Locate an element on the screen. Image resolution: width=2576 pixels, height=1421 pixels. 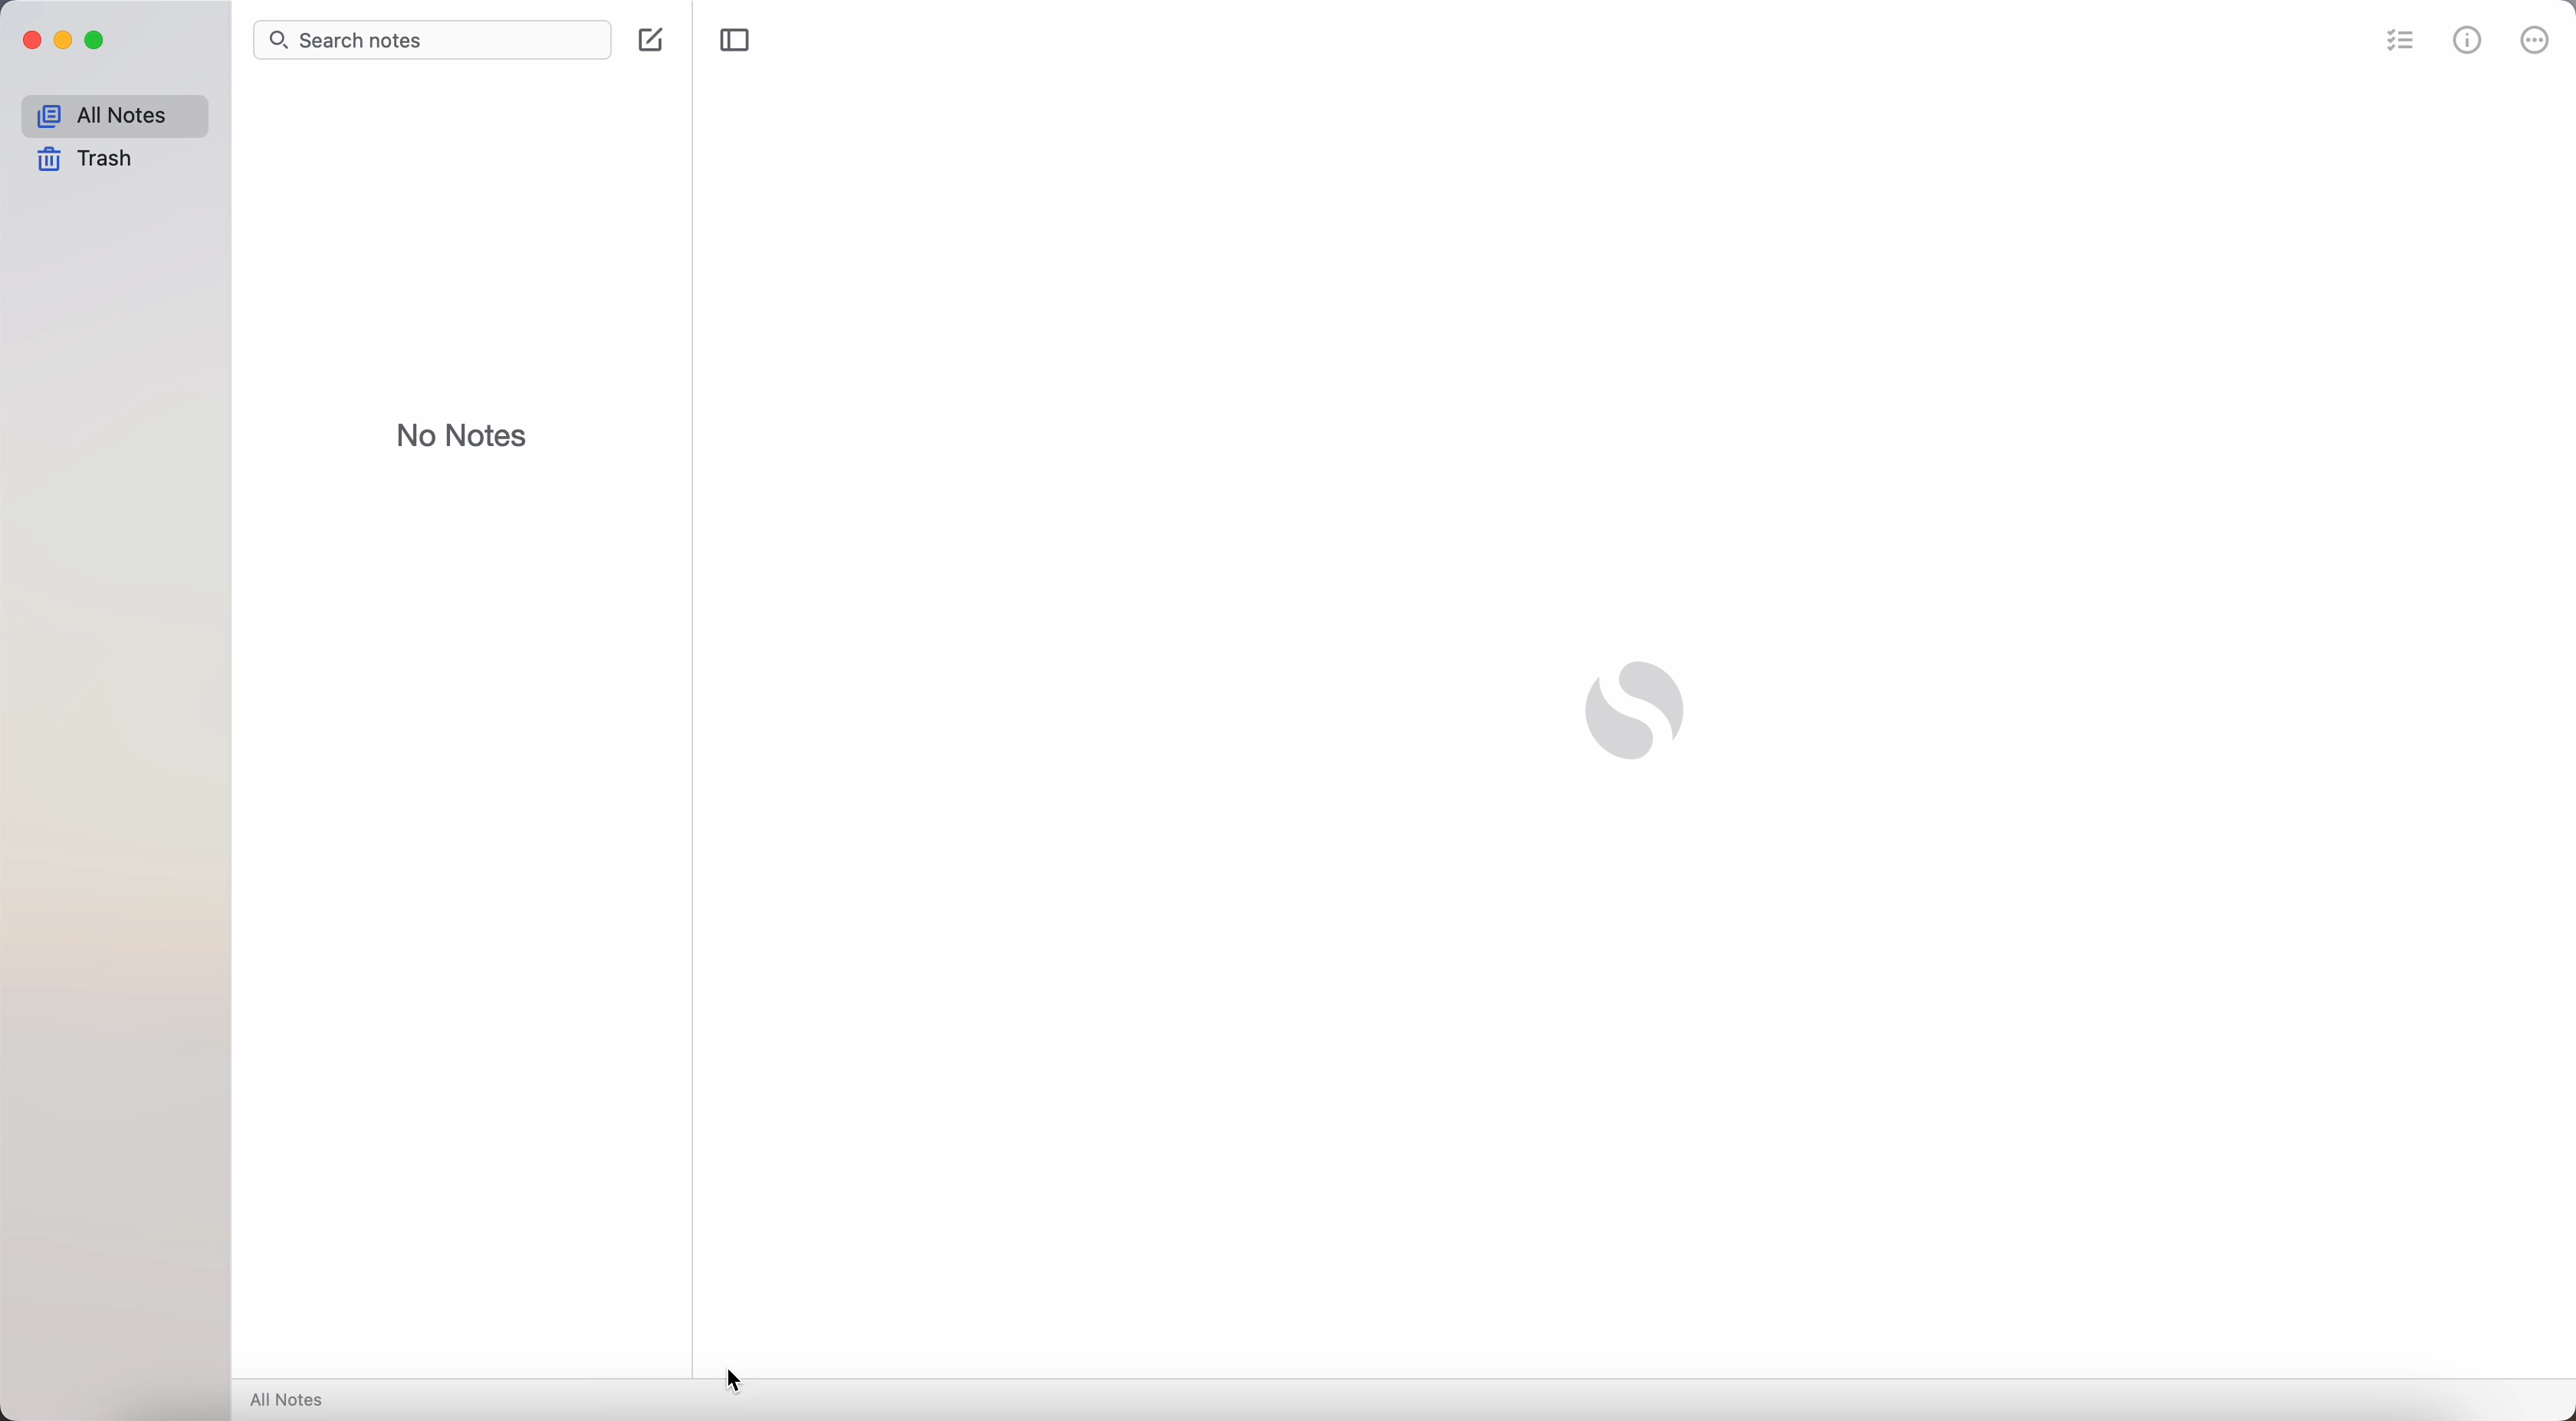
all notes is located at coordinates (113, 116).